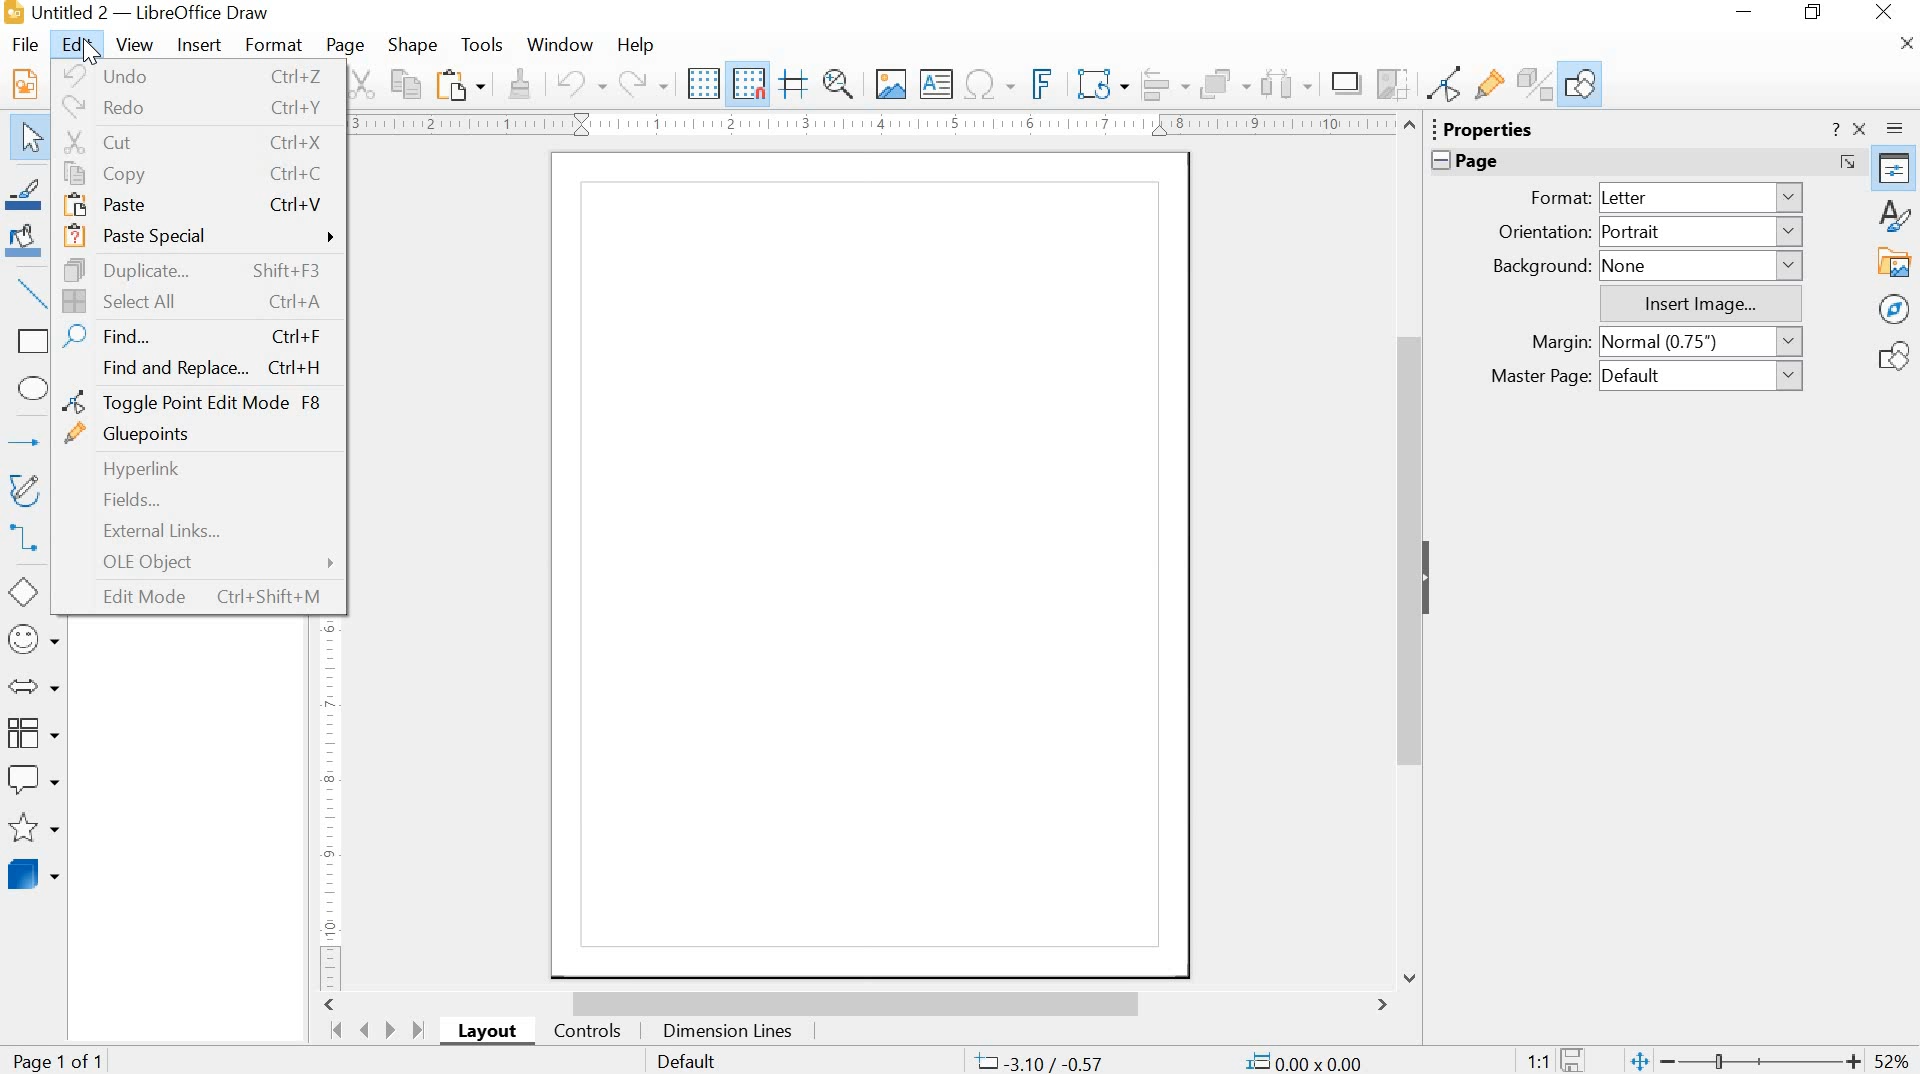  Describe the element at coordinates (1285, 81) in the screenshot. I see `Select at least three objects to distribute` at that location.